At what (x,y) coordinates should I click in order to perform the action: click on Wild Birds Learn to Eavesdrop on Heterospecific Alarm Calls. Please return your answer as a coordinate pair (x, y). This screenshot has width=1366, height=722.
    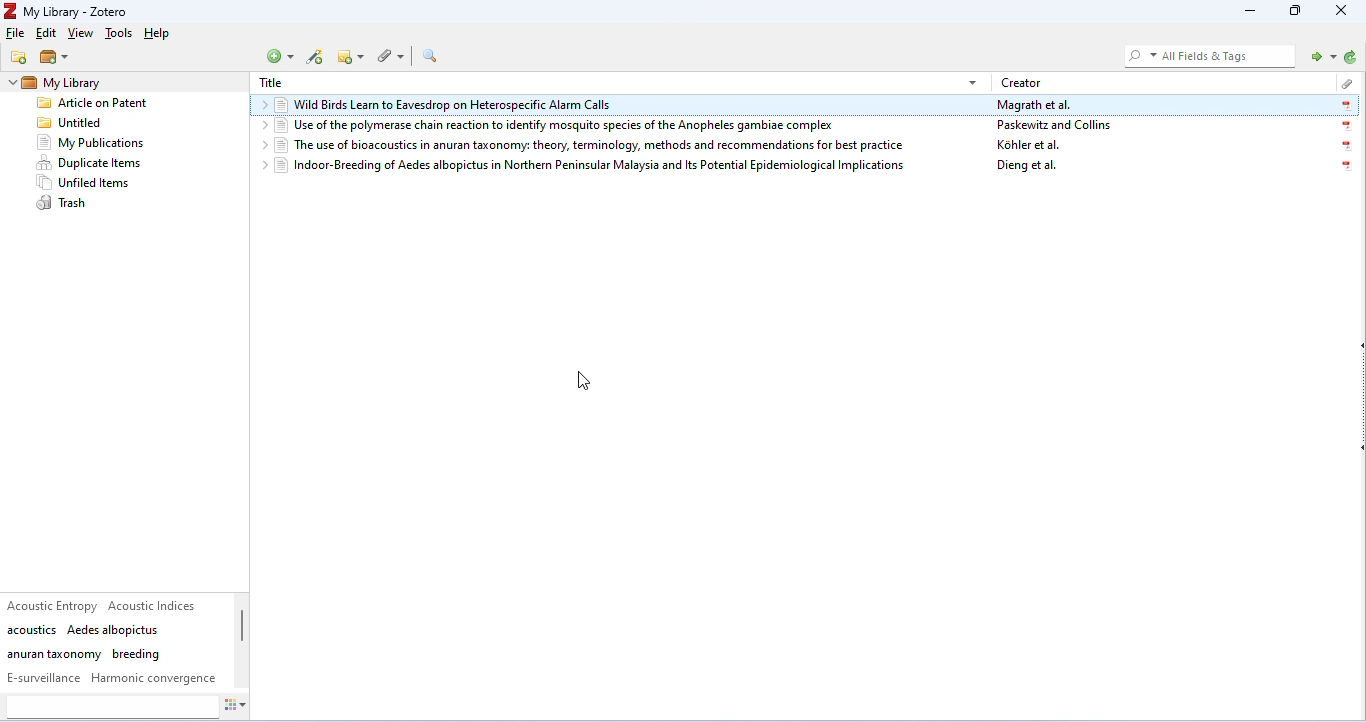
    Looking at the image, I should click on (628, 106).